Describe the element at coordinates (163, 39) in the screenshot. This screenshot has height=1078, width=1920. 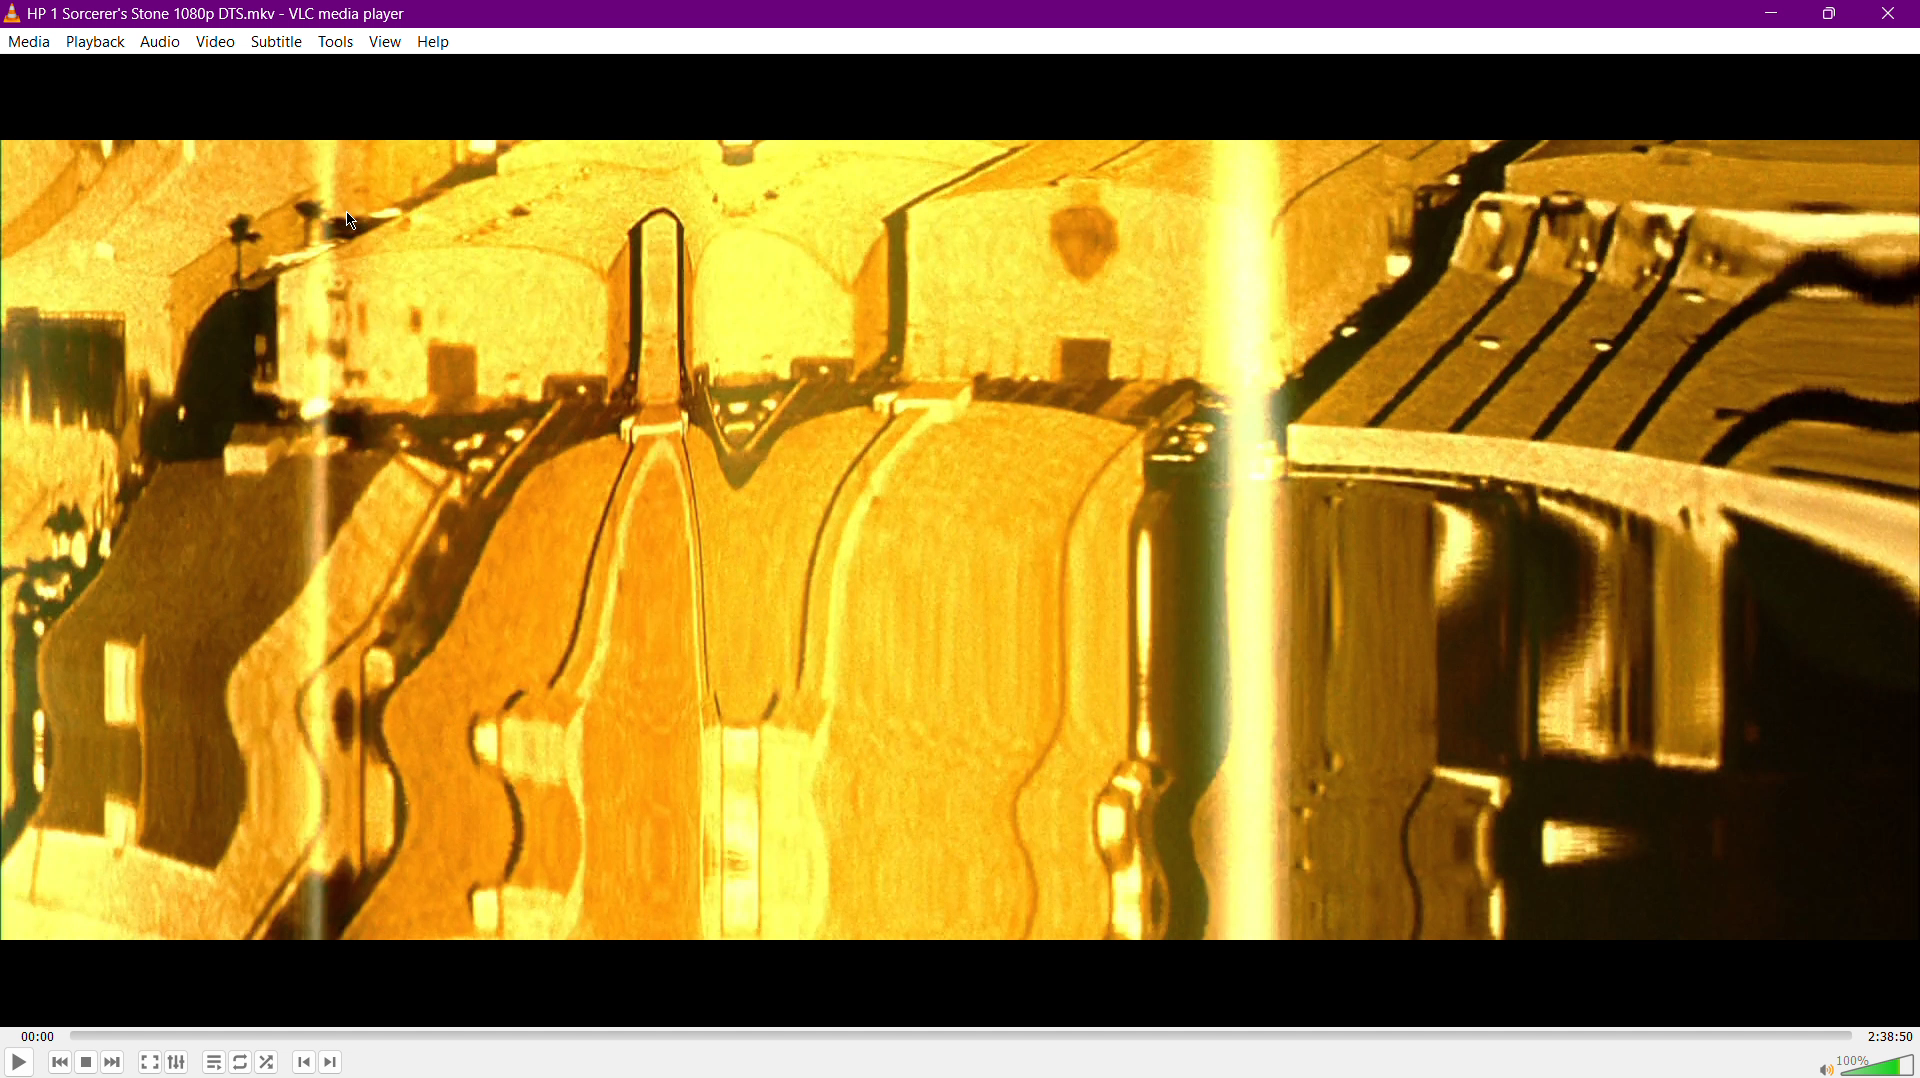
I see `Audio` at that location.